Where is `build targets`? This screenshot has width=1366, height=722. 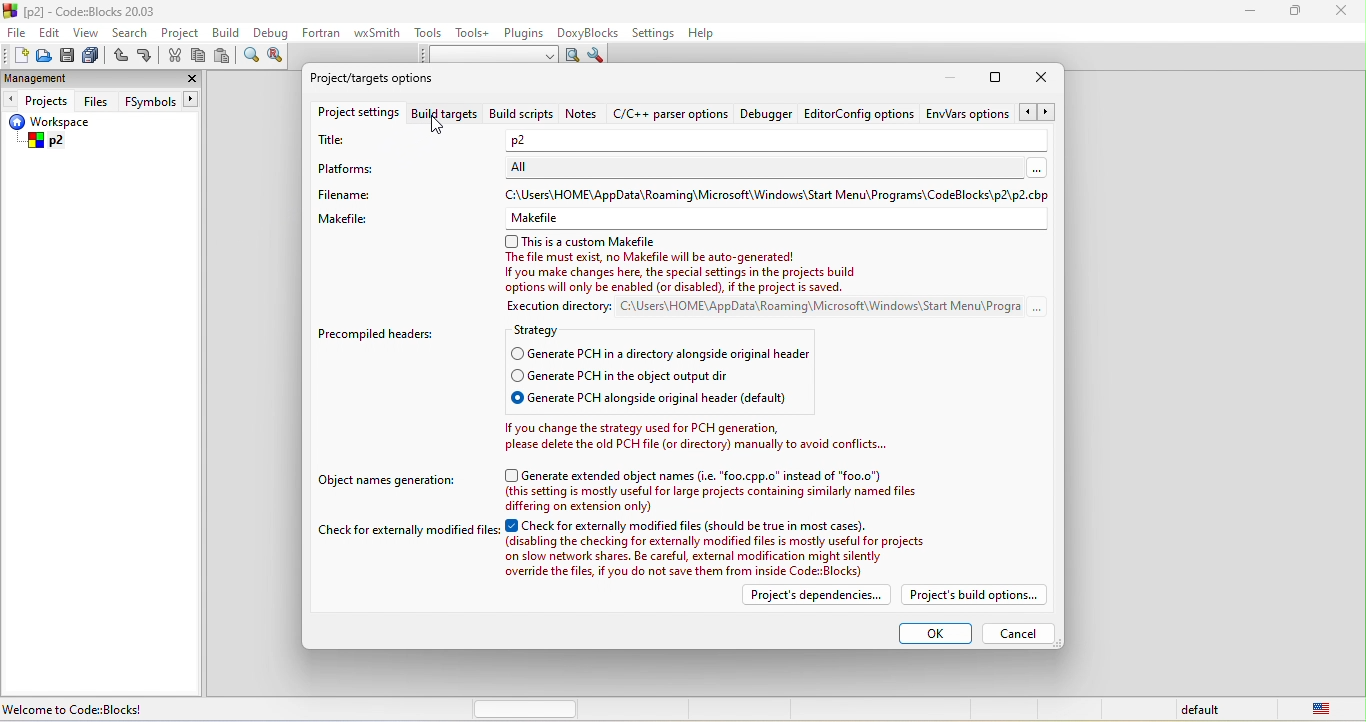 build targets is located at coordinates (444, 116).